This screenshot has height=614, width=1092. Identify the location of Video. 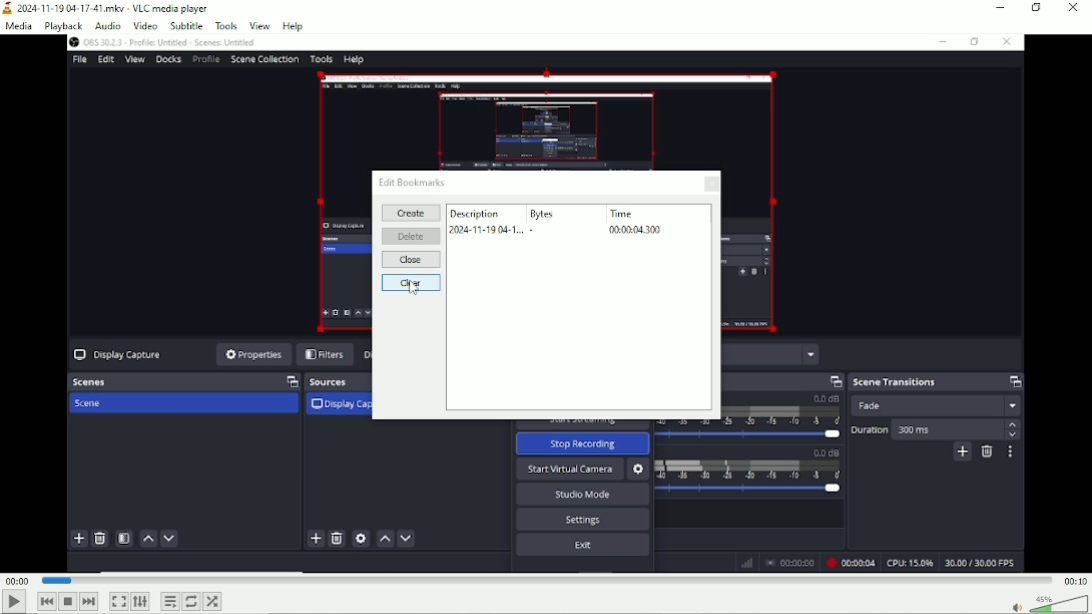
(546, 498).